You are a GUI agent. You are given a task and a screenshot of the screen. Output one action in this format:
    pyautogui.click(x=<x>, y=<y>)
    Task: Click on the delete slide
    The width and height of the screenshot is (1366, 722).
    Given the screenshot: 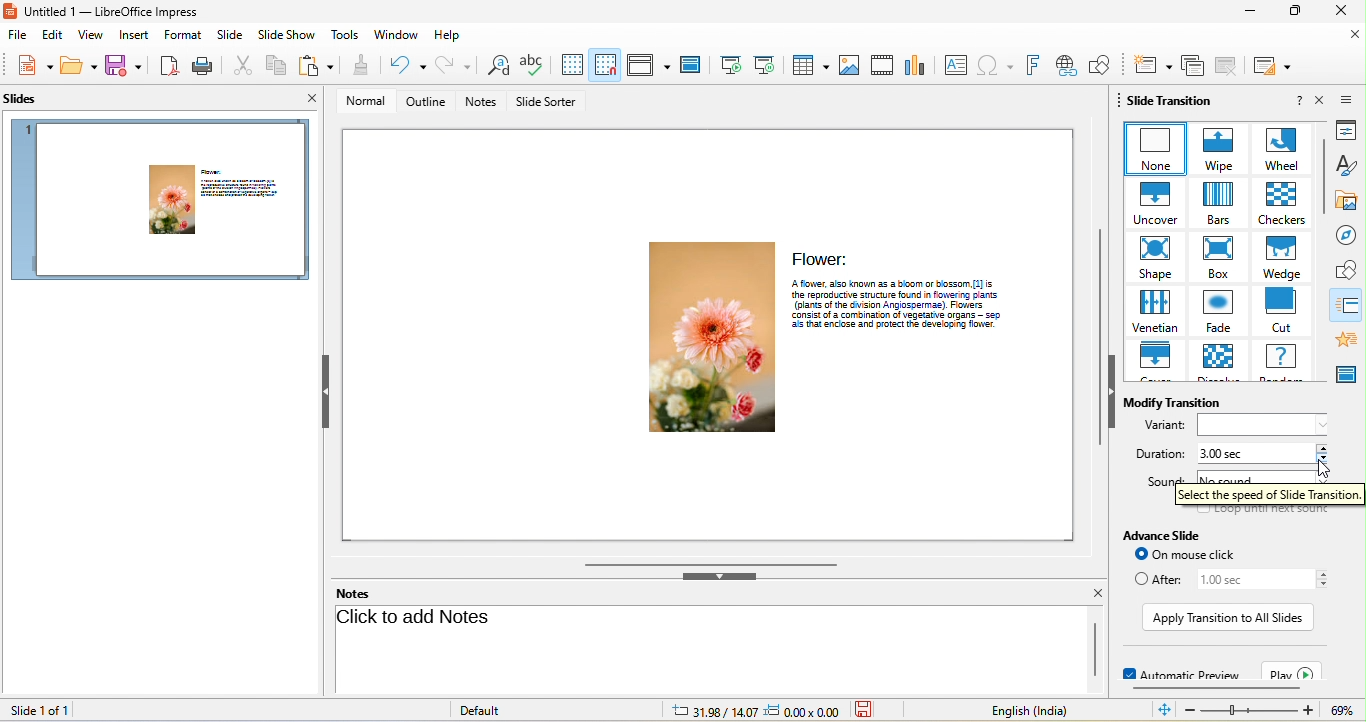 What is the action you would take?
    pyautogui.click(x=1229, y=66)
    